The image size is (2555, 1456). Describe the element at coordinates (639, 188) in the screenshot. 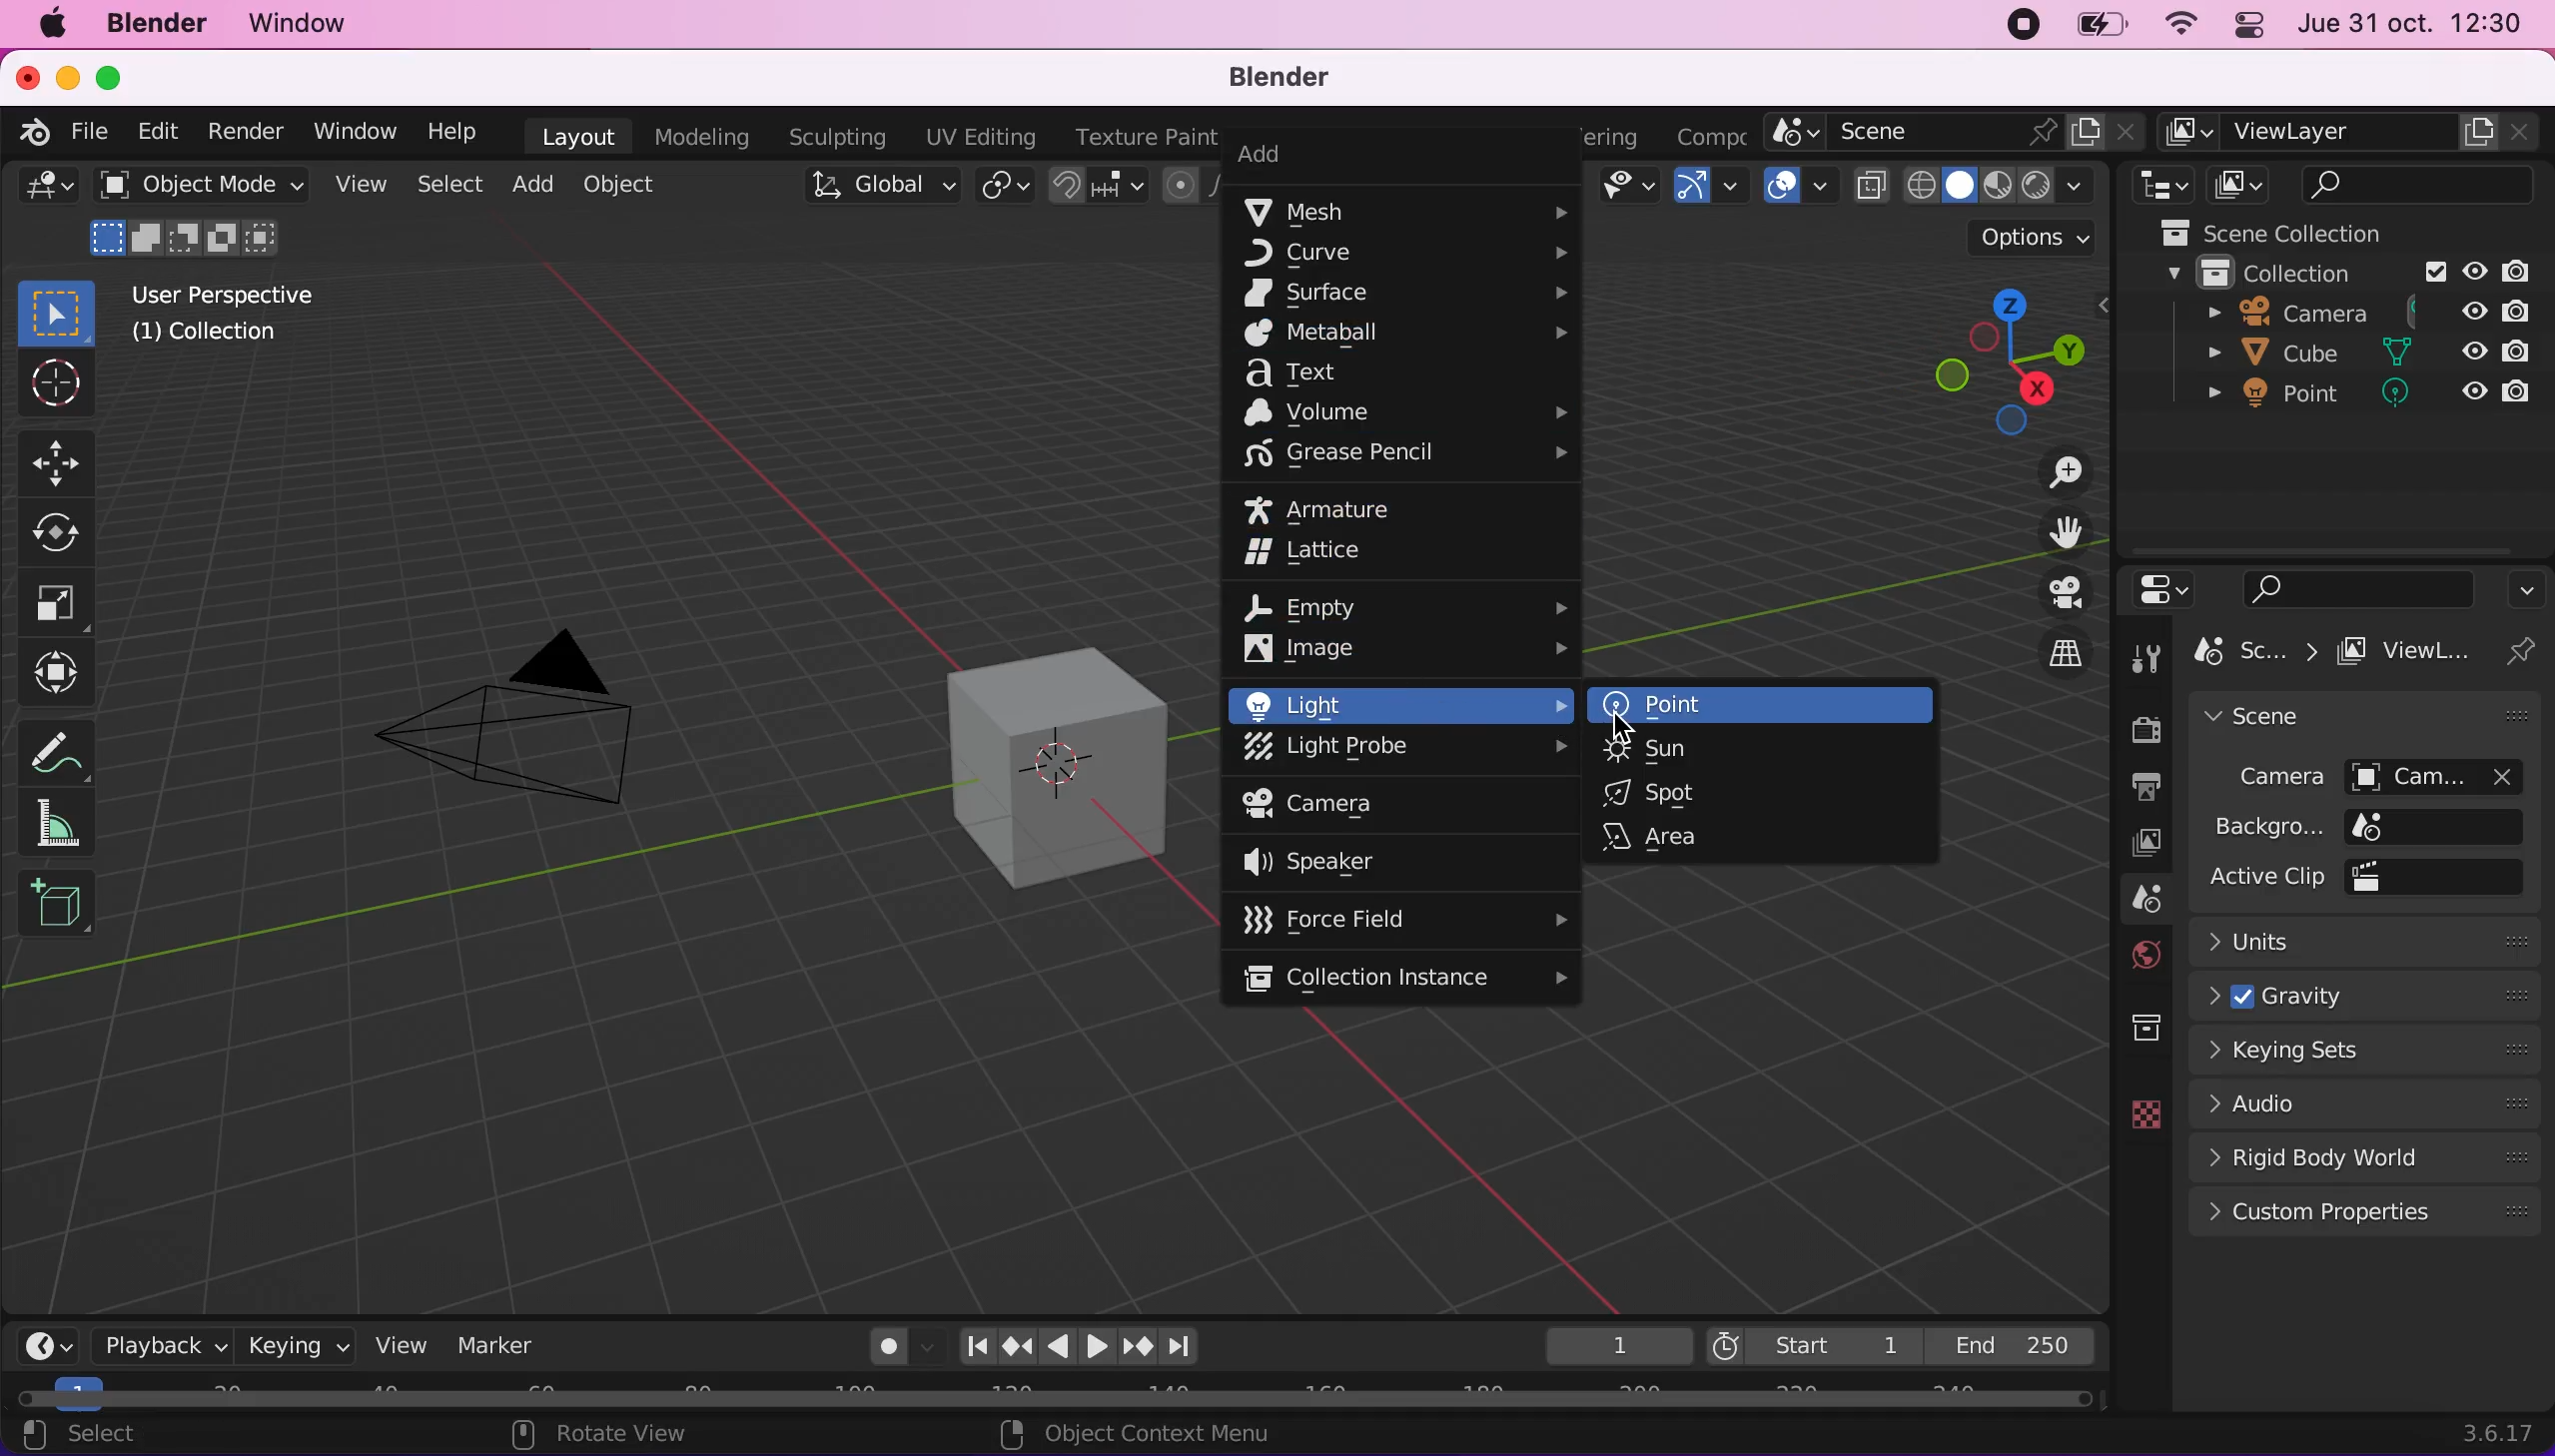

I see `object` at that location.